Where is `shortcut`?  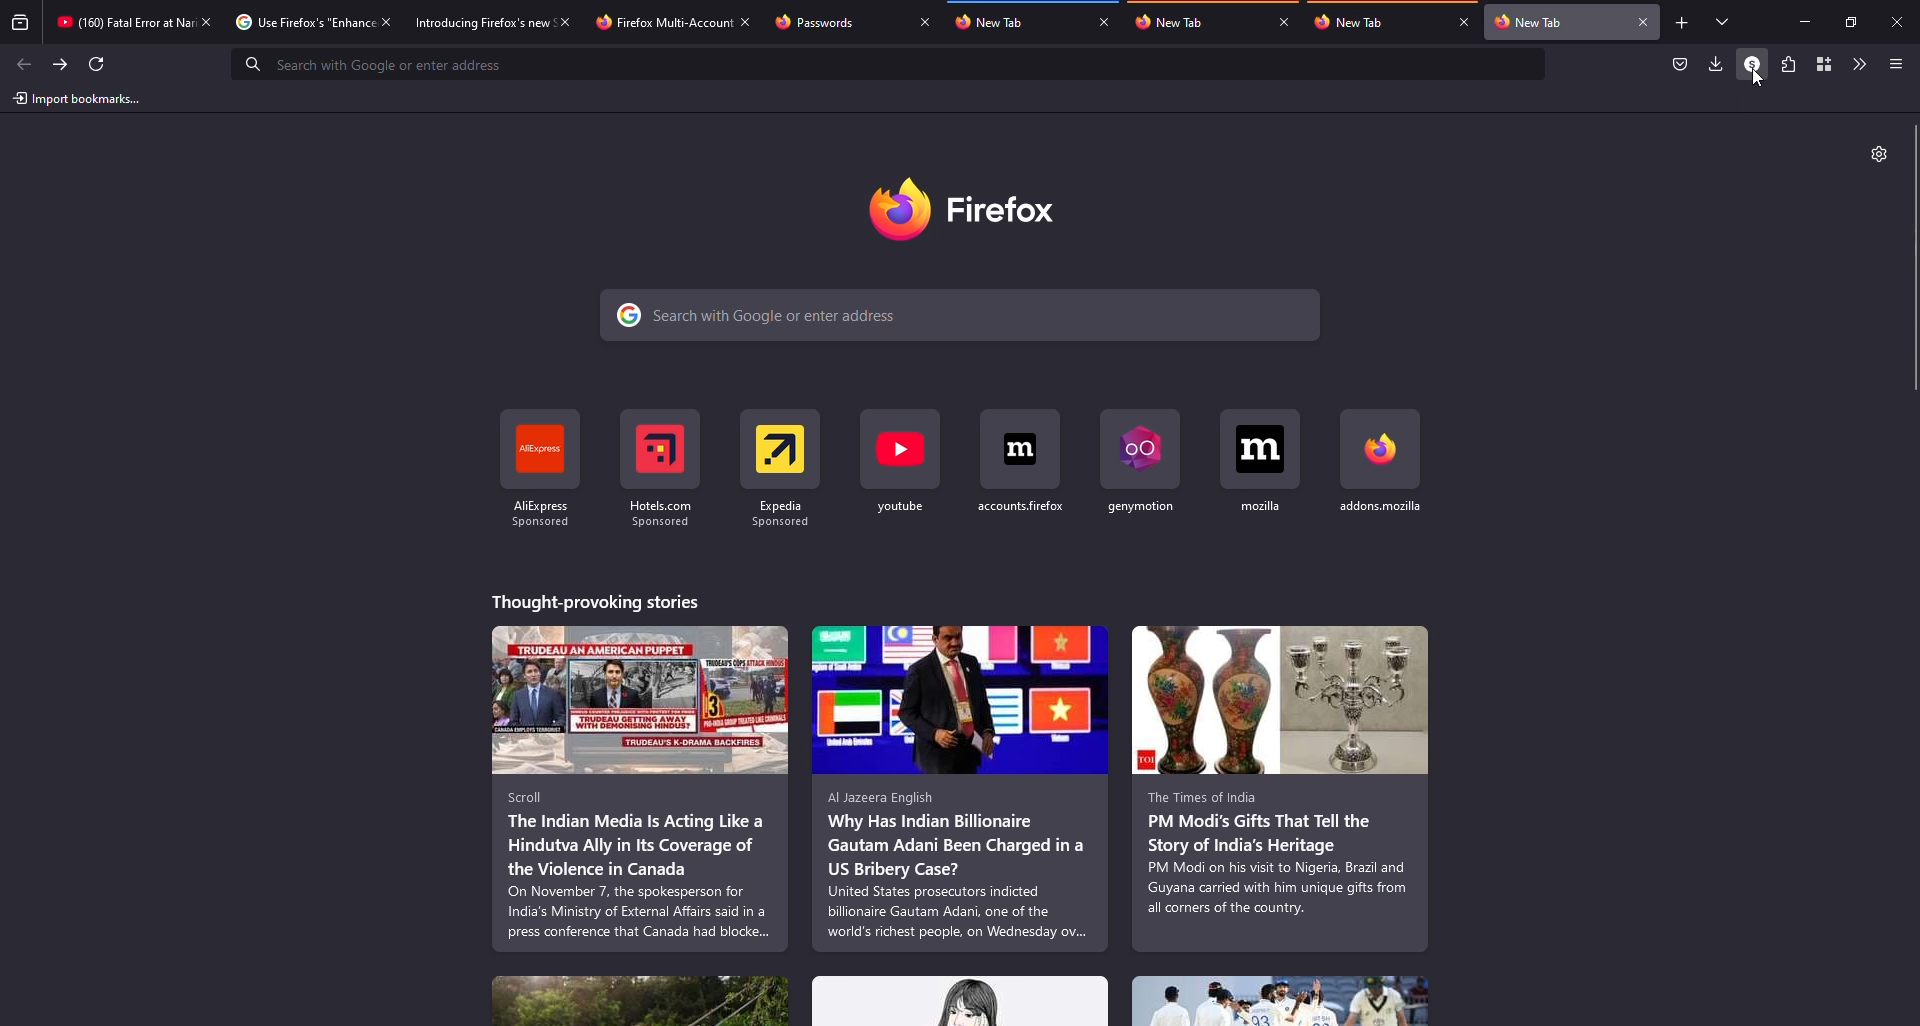
shortcut is located at coordinates (661, 467).